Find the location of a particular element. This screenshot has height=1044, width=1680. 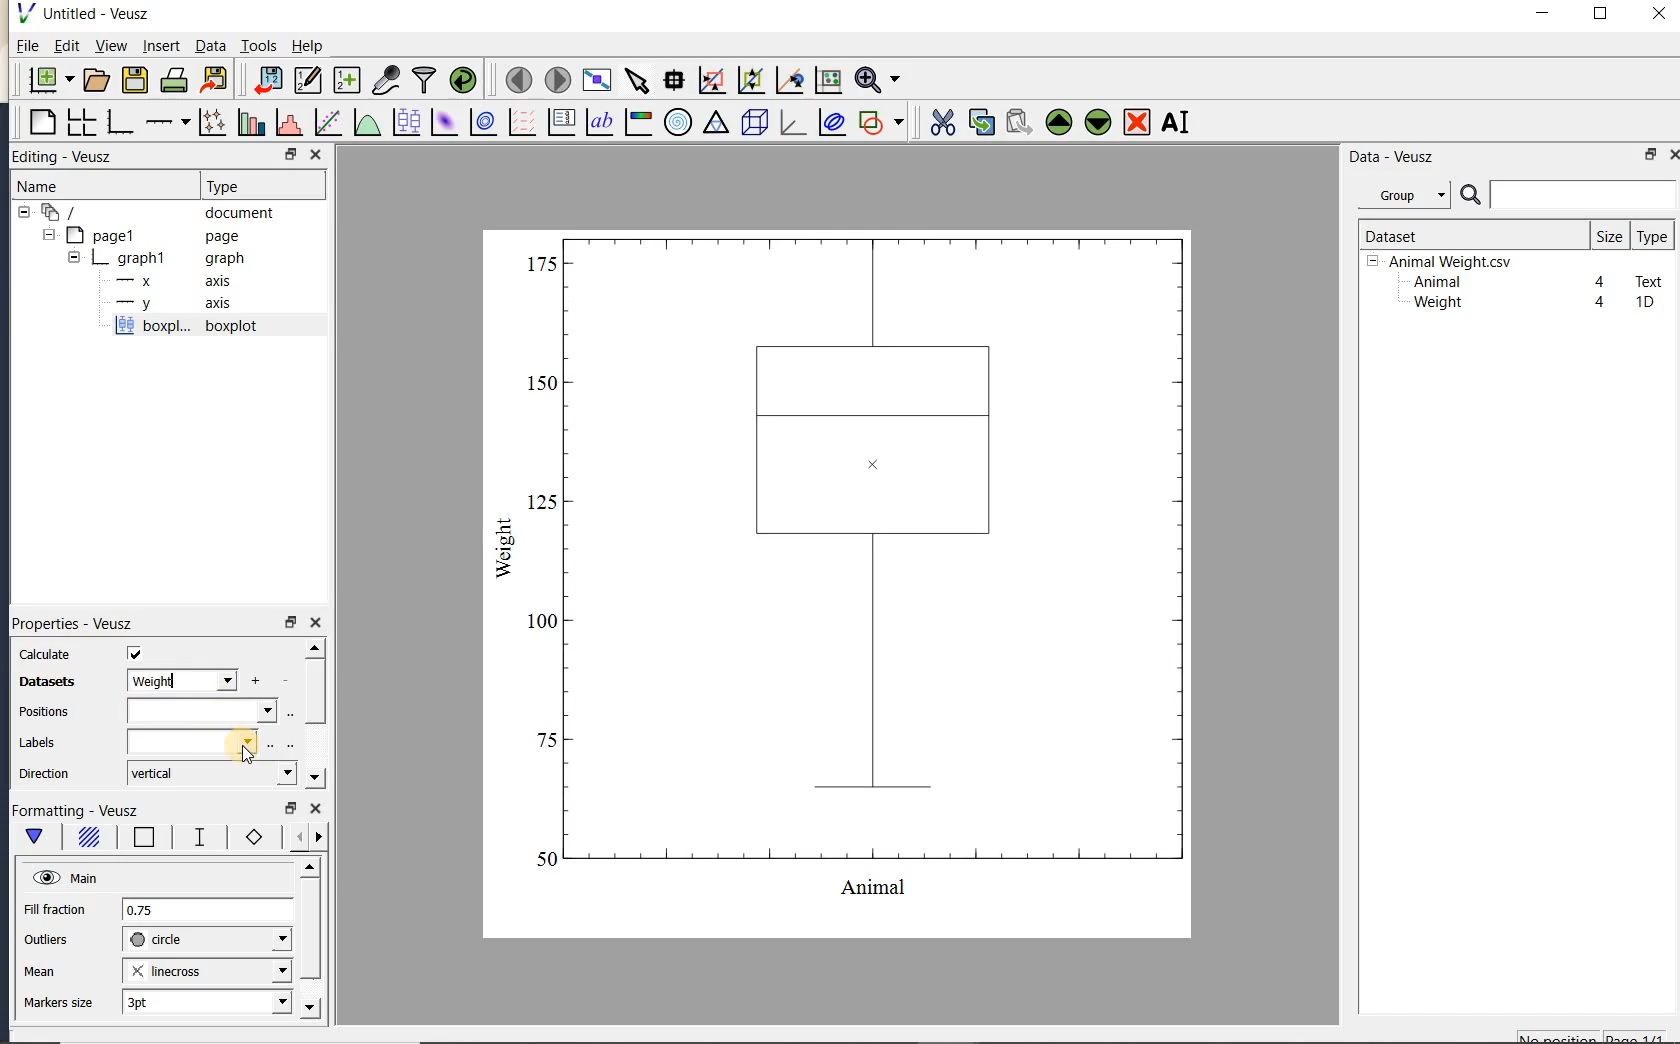

plot a vector field is located at coordinates (519, 123).